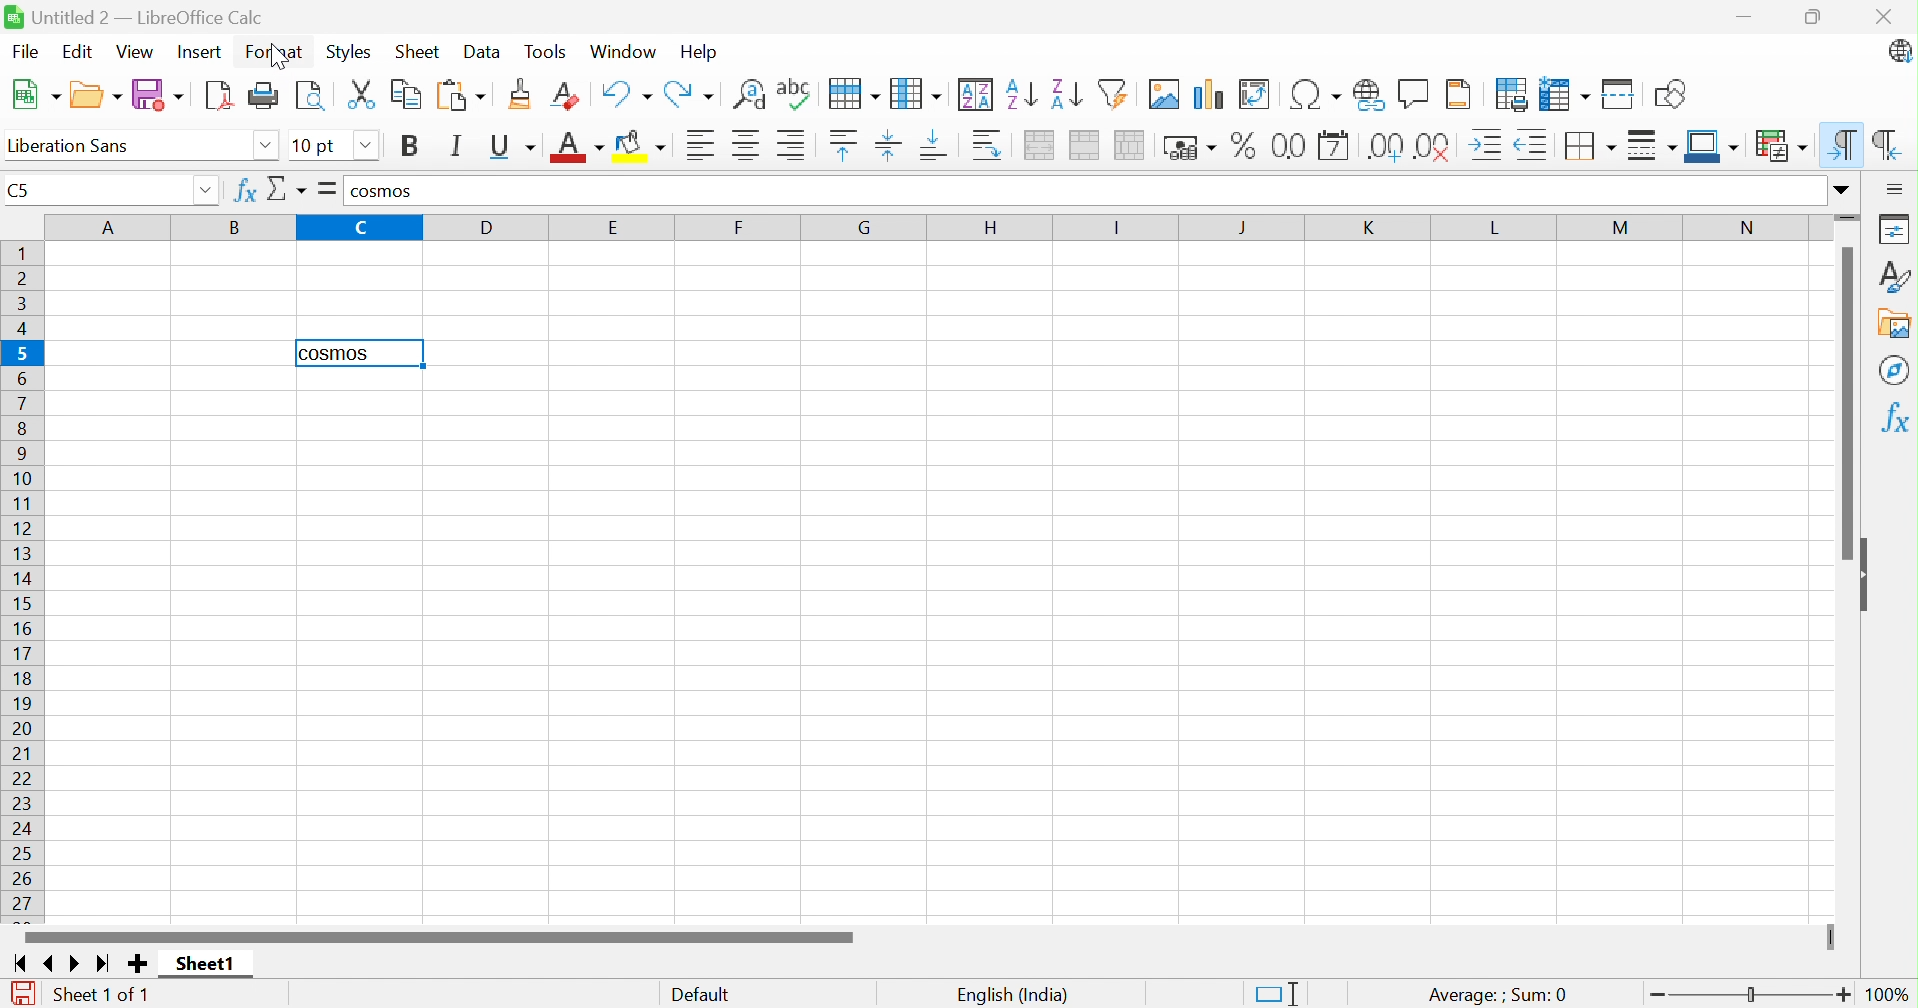  I want to click on Undo, so click(625, 94).